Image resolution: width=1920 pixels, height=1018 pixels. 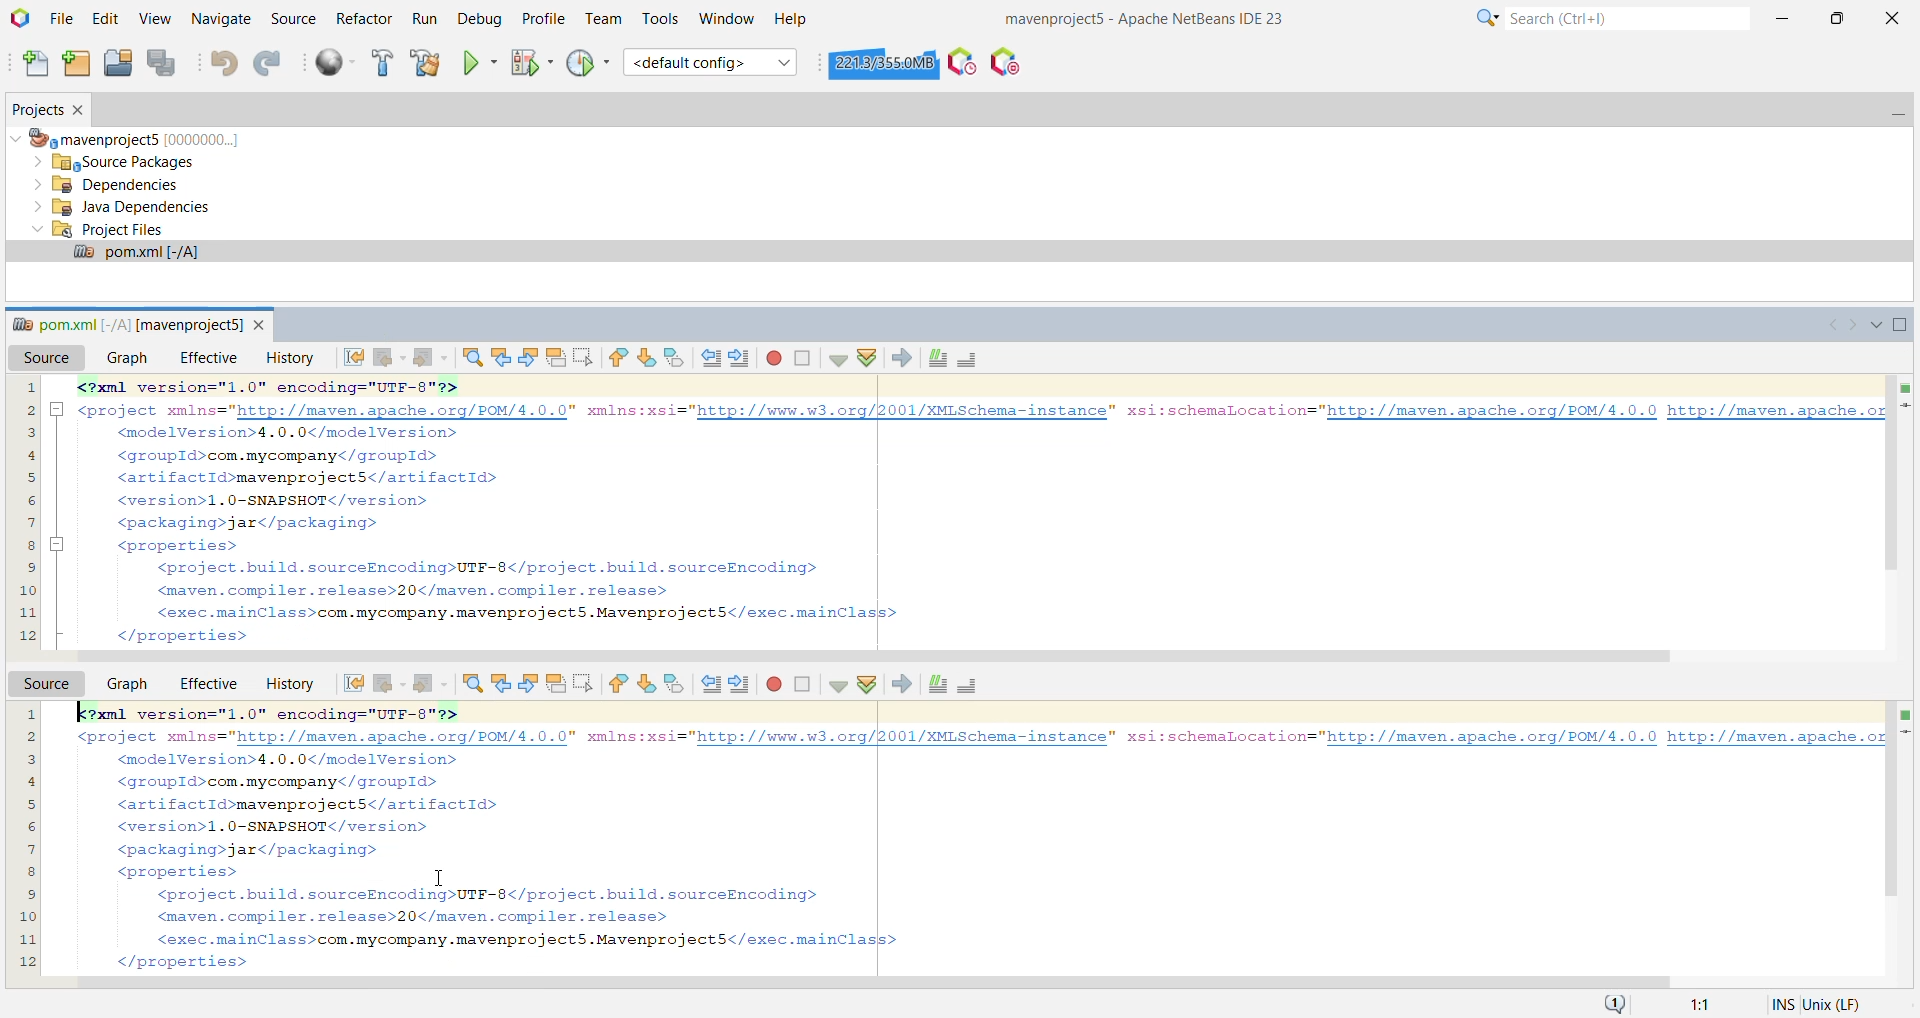 What do you see at coordinates (675, 685) in the screenshot?
I see `Toggle Bookmark` at bounding box center [675, 685].